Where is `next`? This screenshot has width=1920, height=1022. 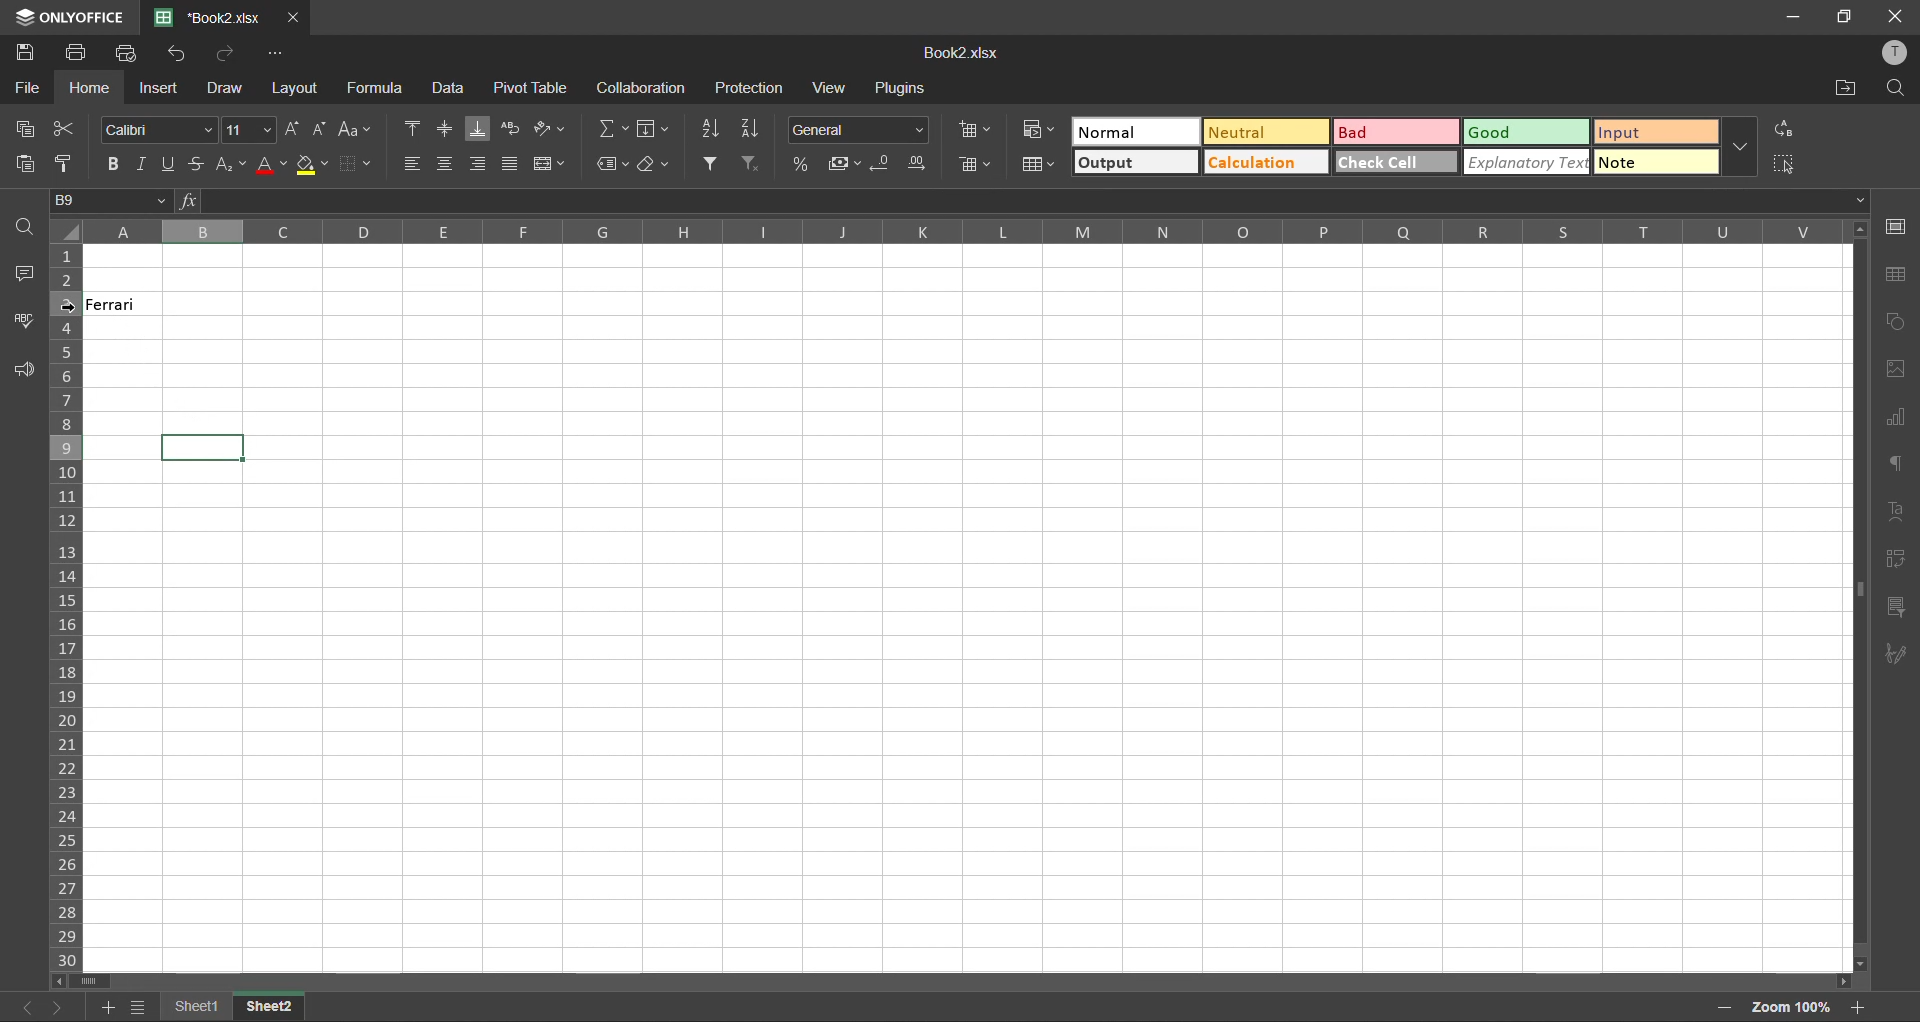 next is located at coordinates (63, 1006).